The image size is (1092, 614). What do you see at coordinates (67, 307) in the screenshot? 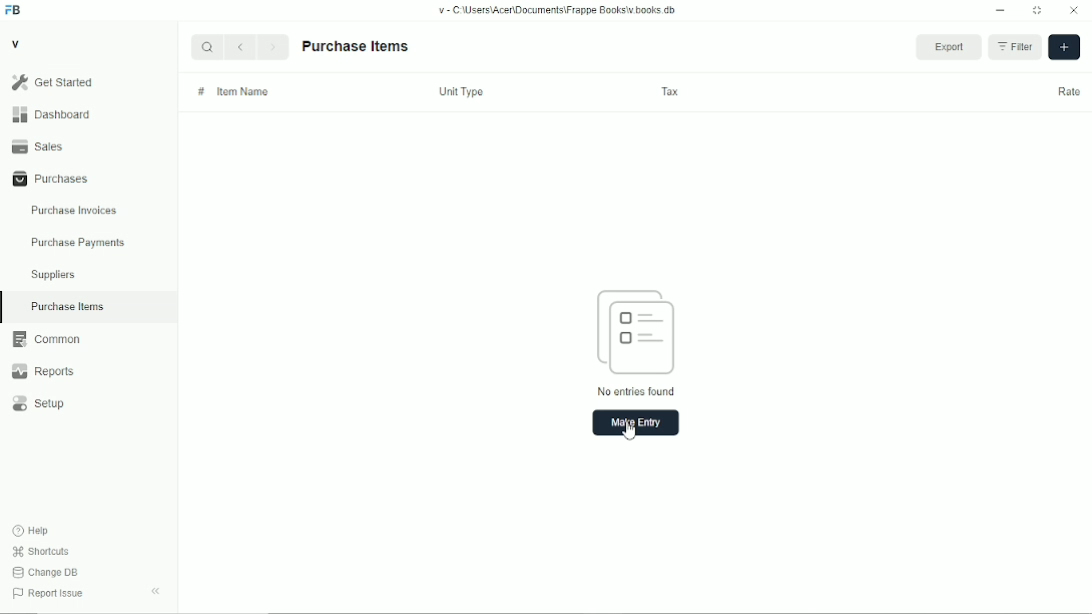
I see `purchase items` at bounding box center [67, 307].